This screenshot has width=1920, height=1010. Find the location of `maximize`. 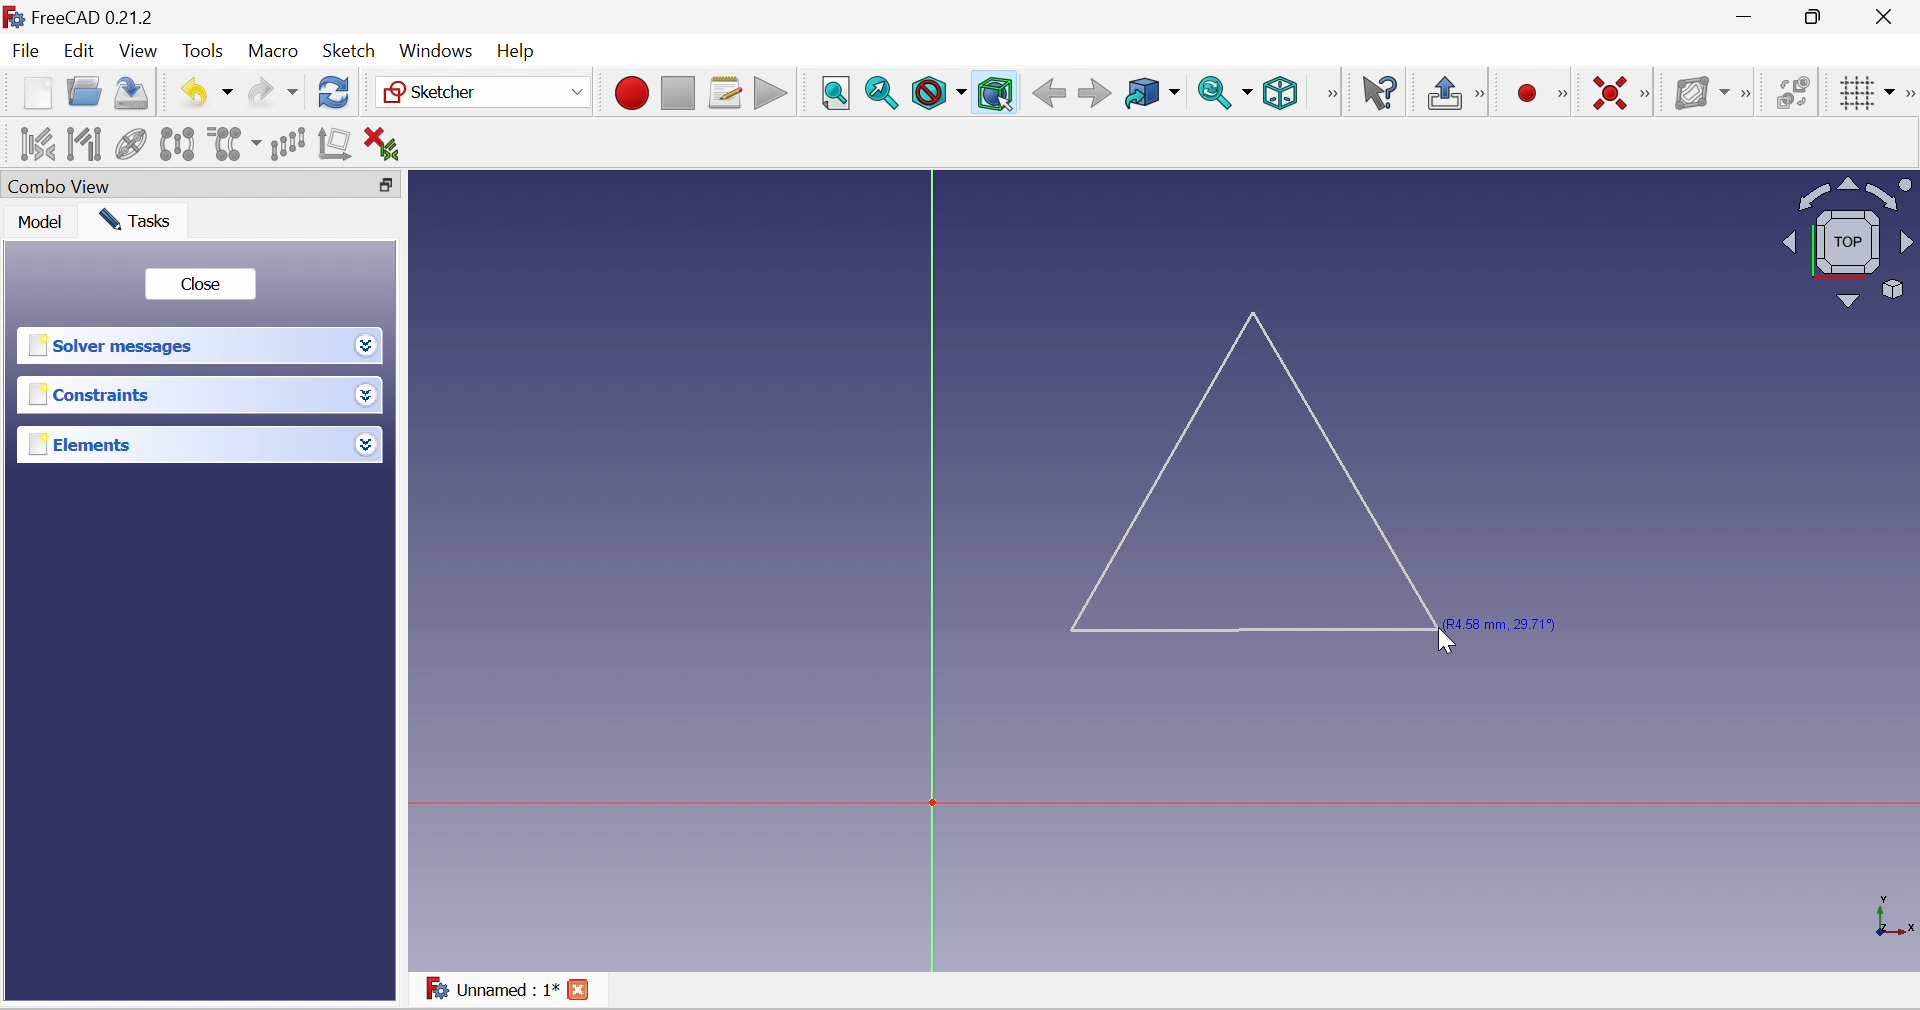

maximize is located at coordinates (1816, 16).